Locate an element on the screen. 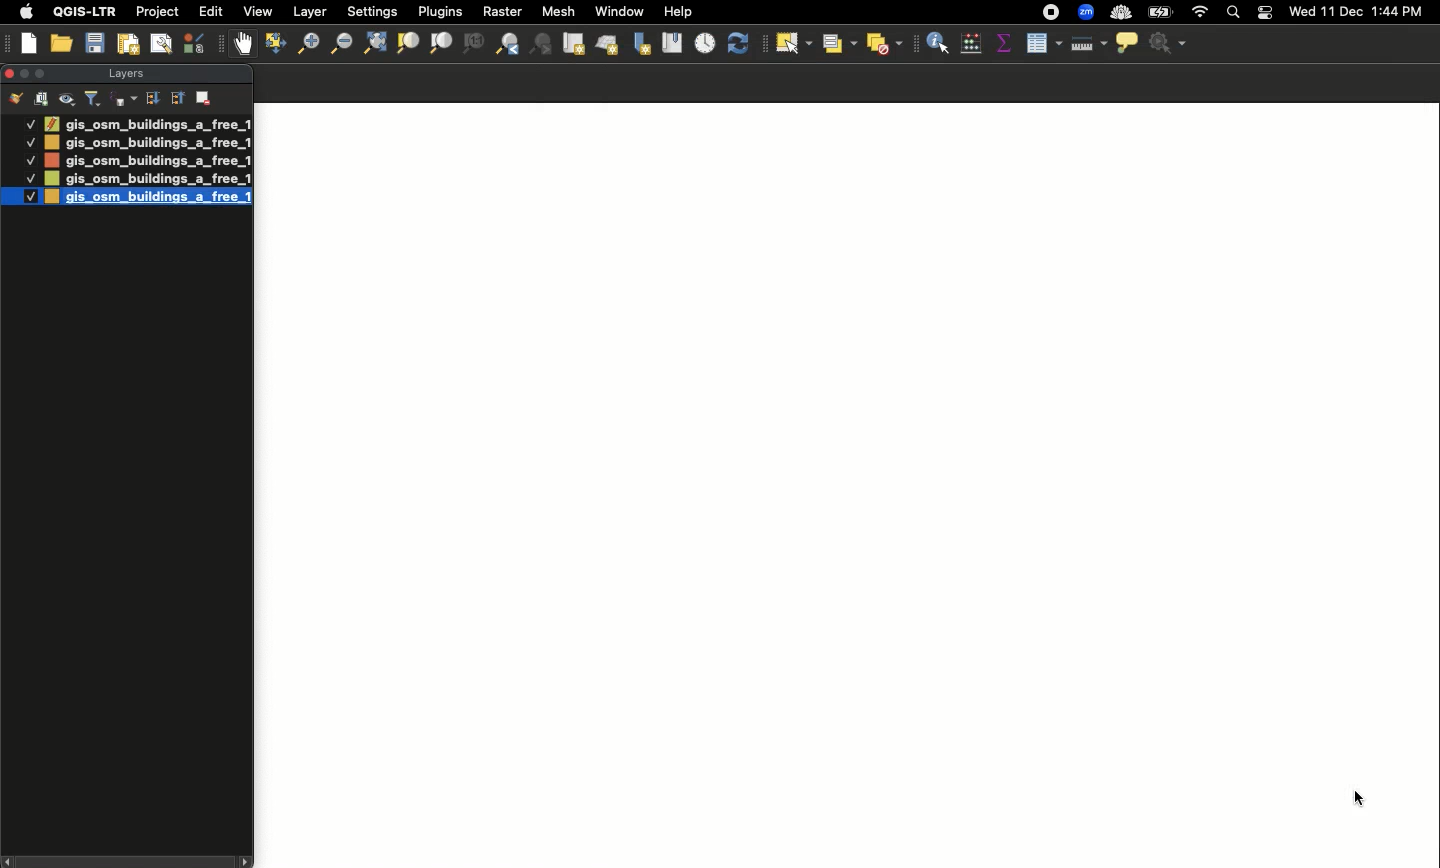  Temporal controller panel  is located at coordinates (706, 45).